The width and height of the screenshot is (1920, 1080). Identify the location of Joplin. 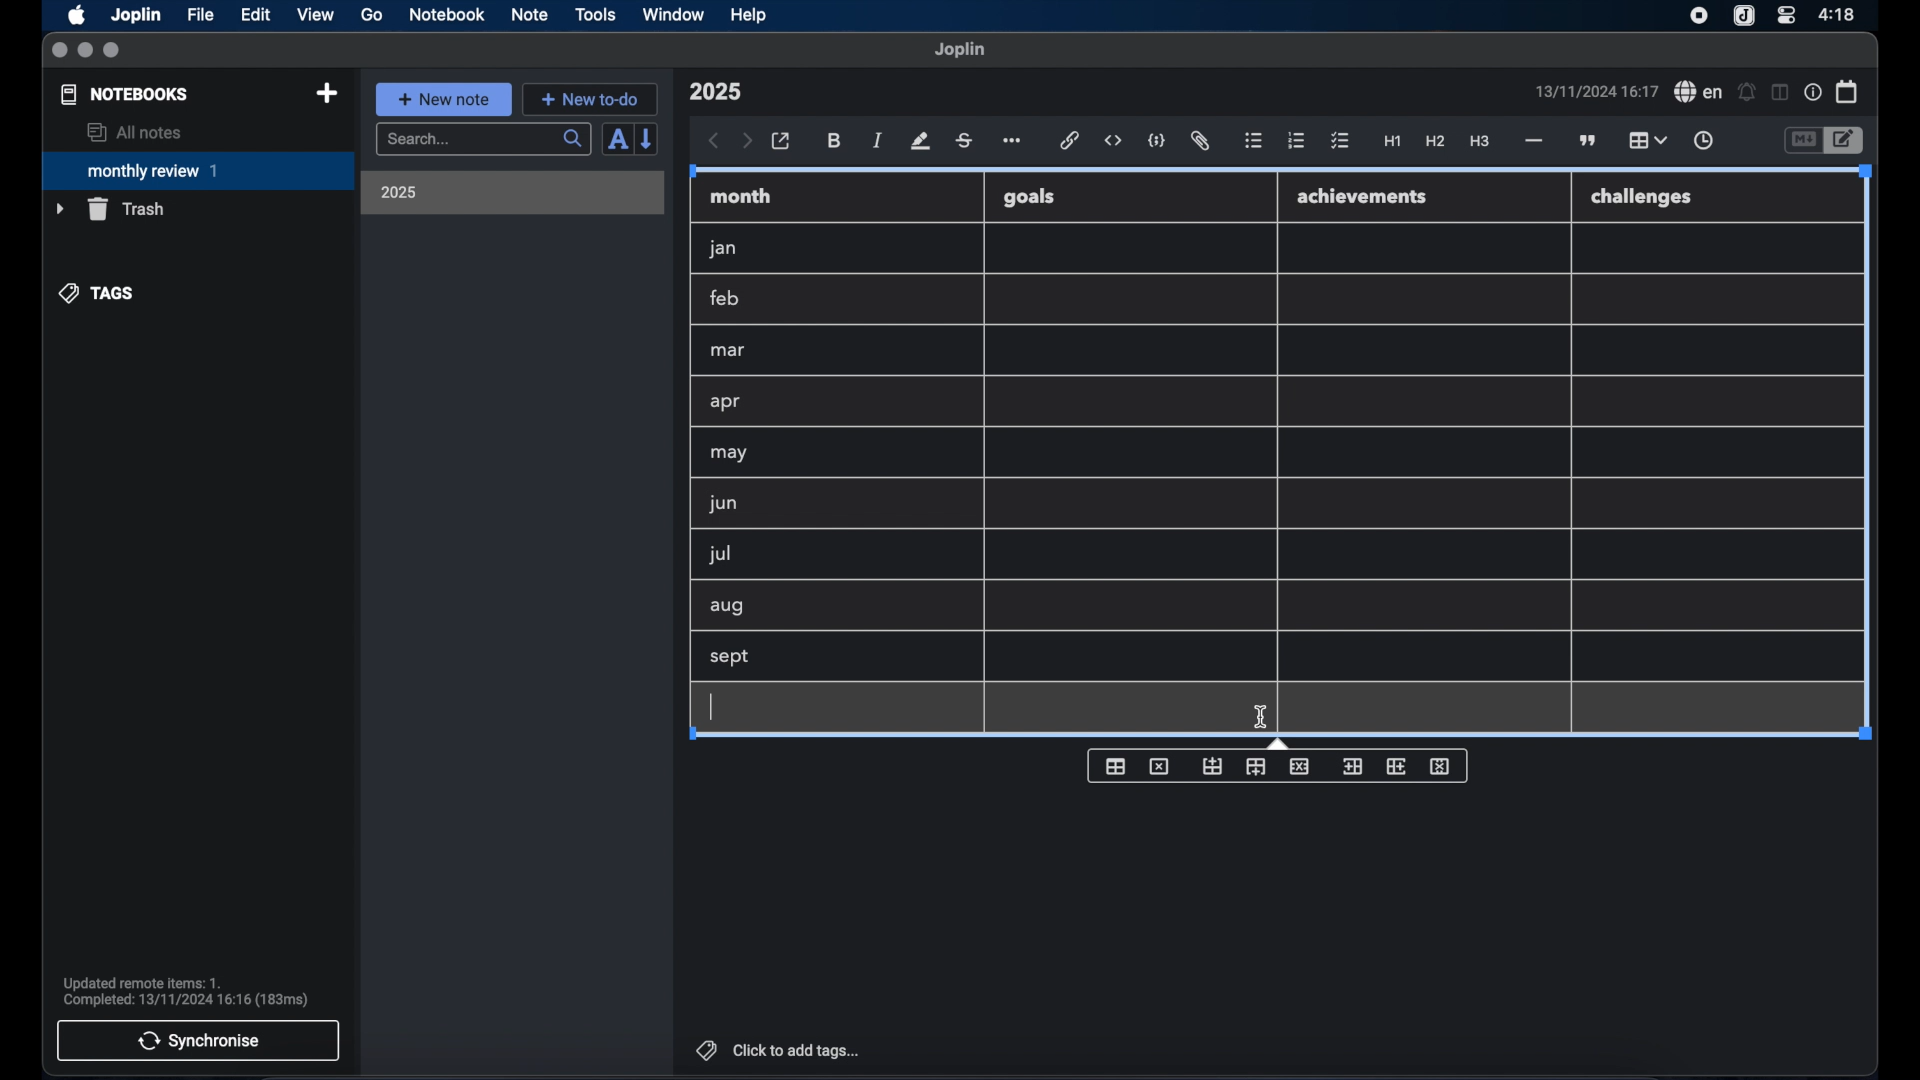
(138, 16).